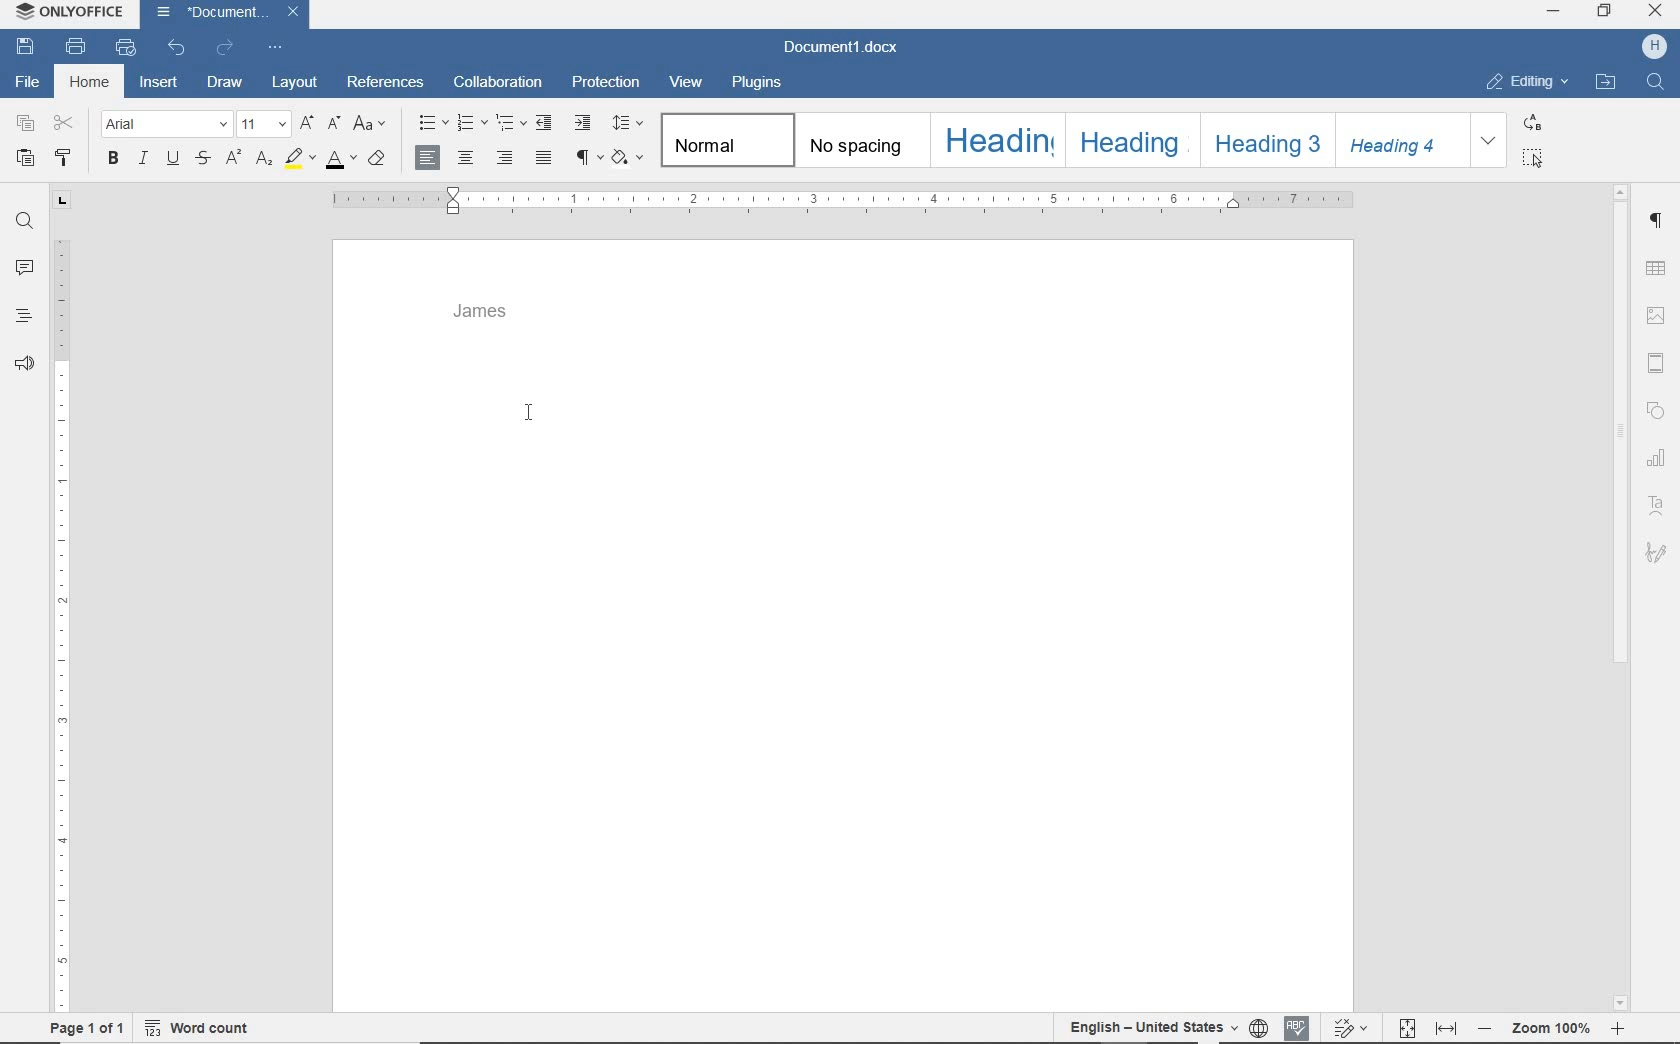 The height and width of the screenshot is (1044, 1680). Describe the element at coordinates (79, 48) in the screenshot. I see `print` at that location.